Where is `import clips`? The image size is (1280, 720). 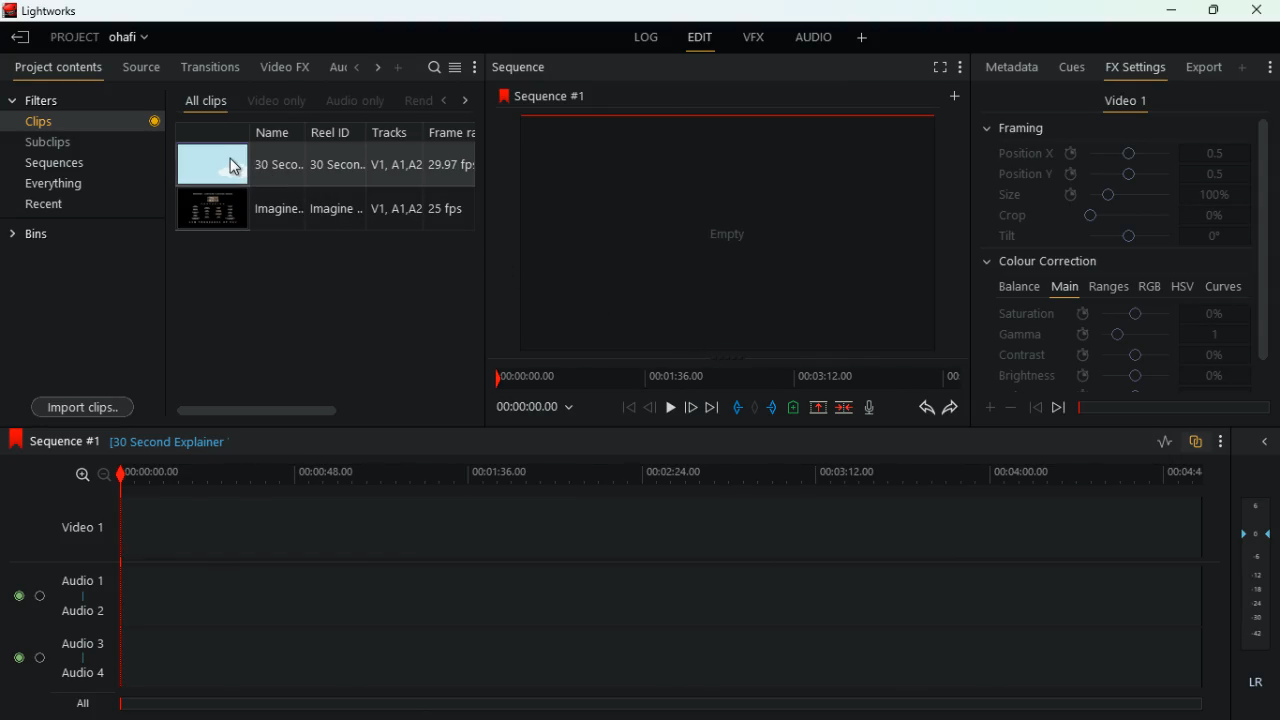
import clips is located at coordinates (86, 405).